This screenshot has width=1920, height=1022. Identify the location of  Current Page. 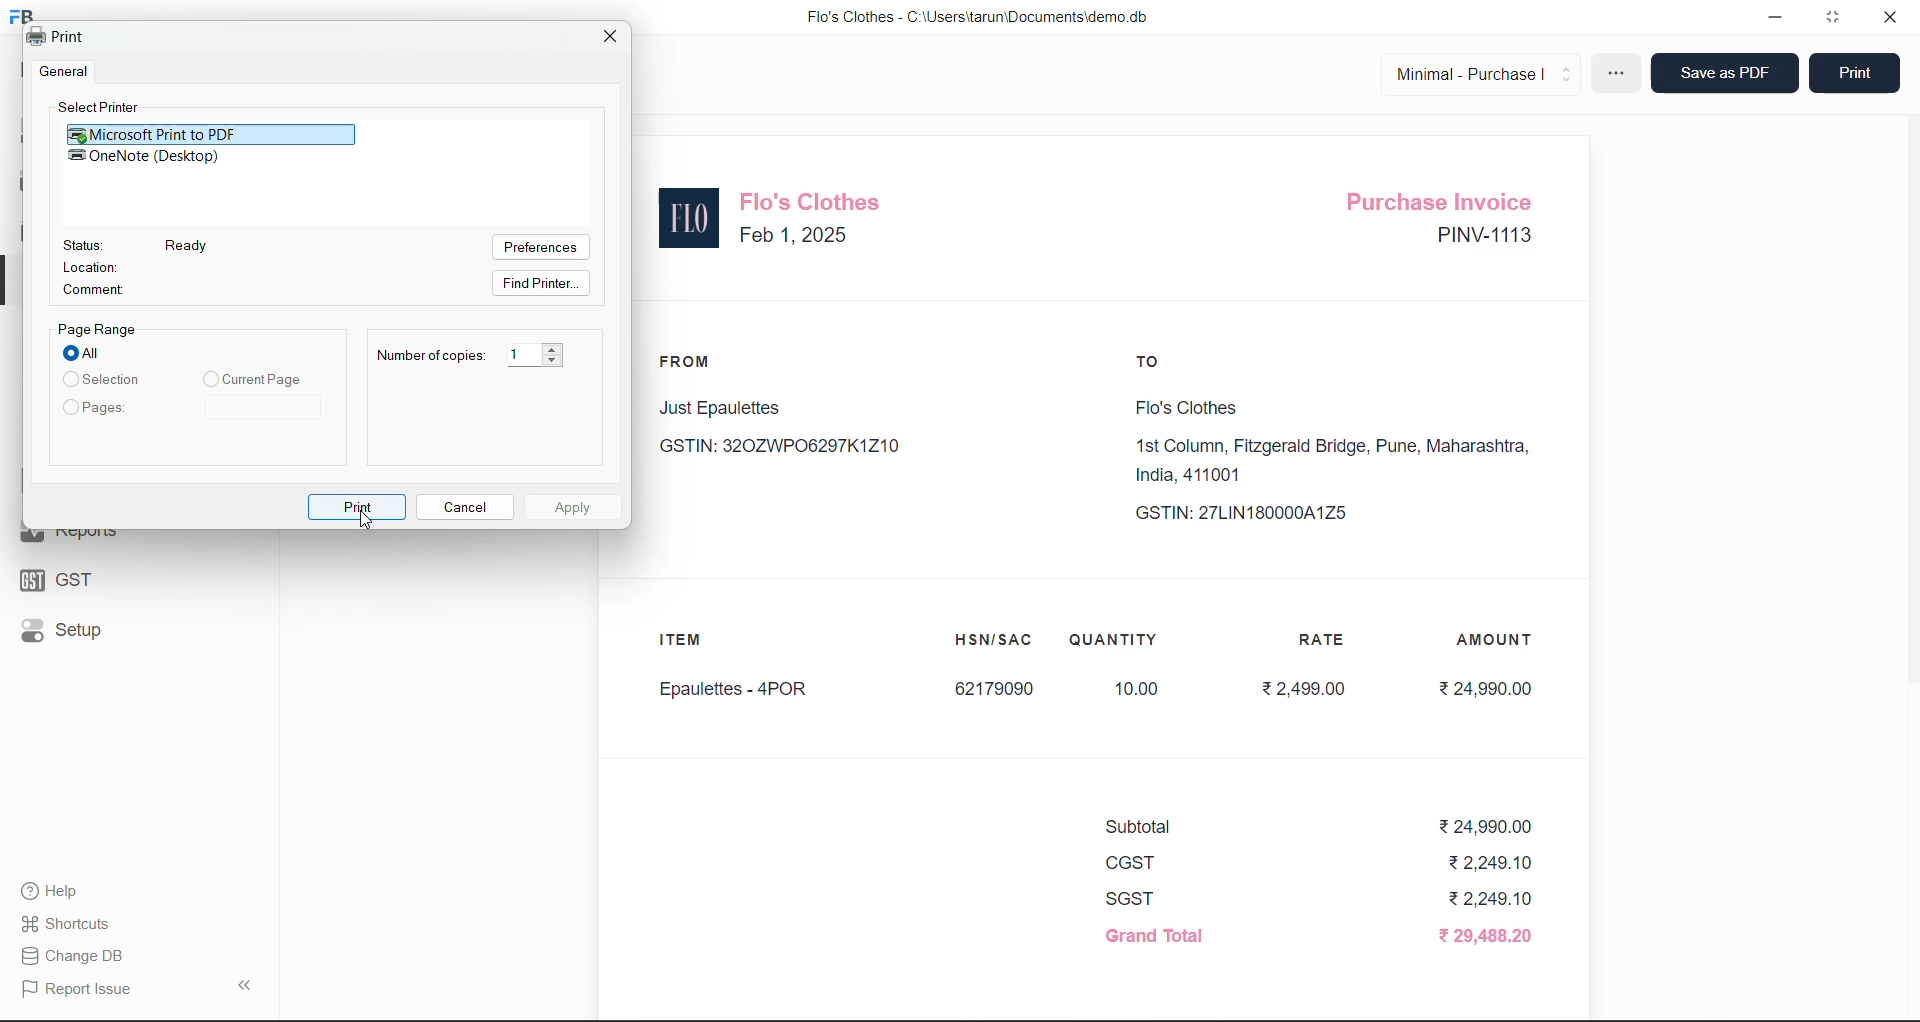
(256, 381).